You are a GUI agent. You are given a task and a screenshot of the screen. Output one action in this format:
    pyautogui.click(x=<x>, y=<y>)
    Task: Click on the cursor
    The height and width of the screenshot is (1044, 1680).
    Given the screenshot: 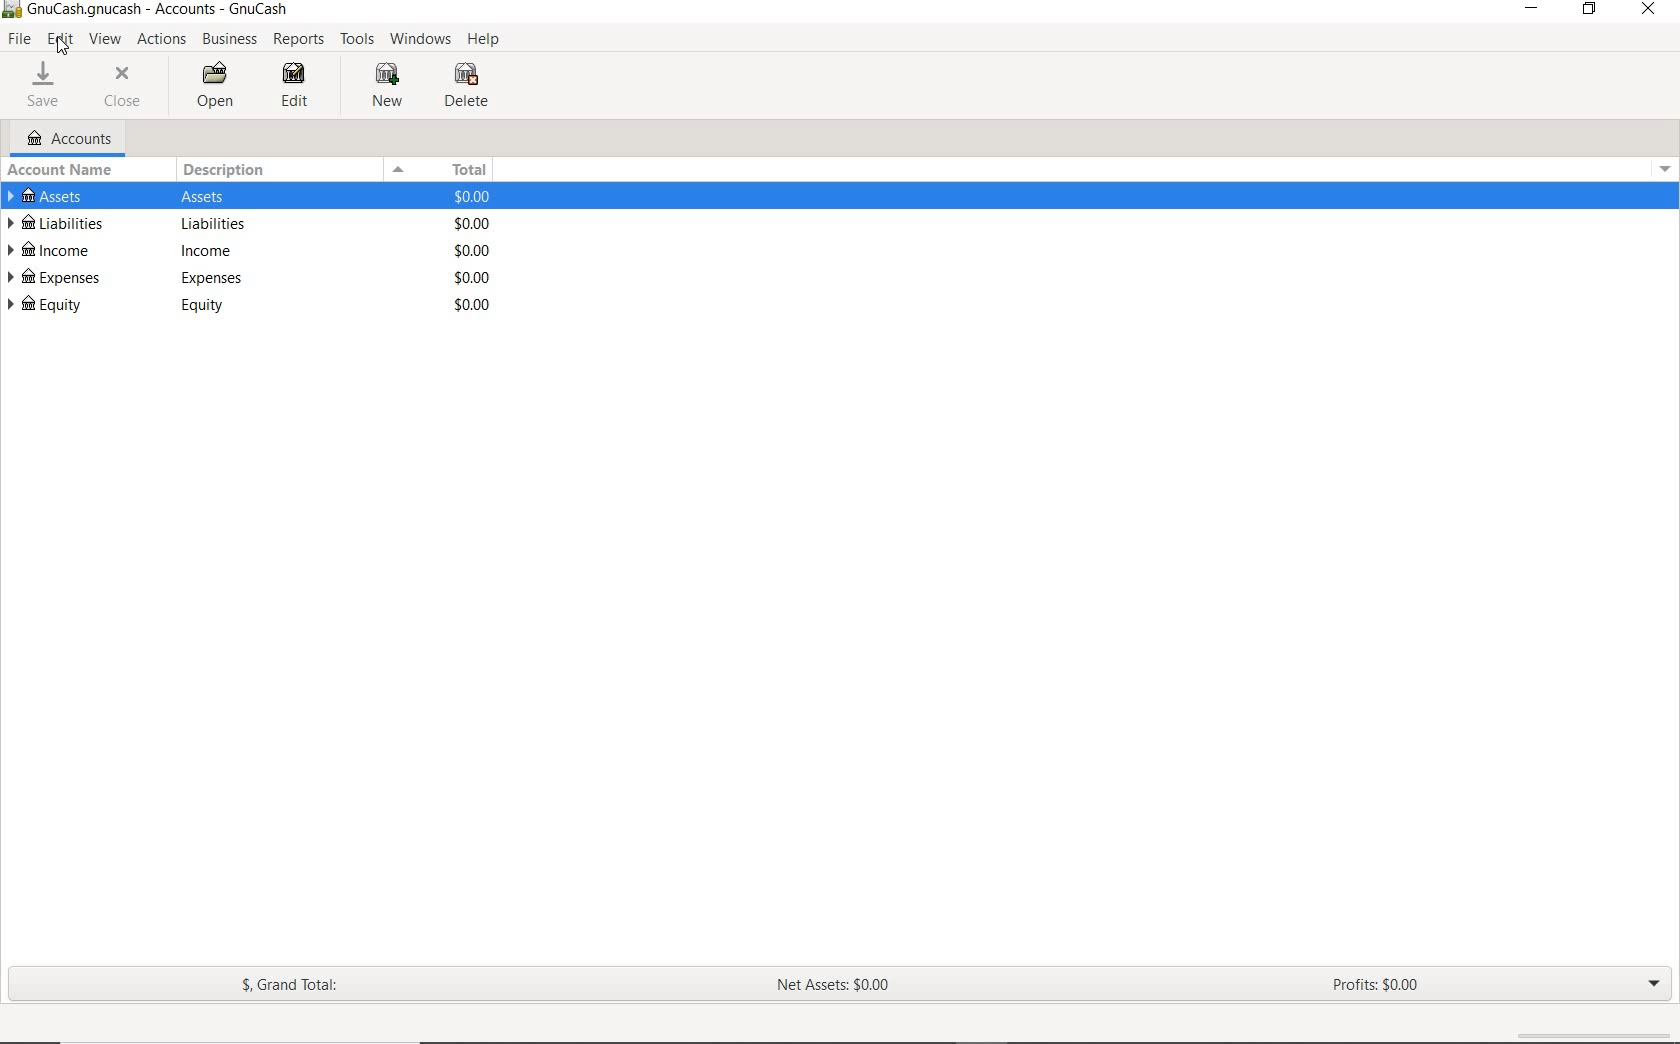 What is the action you would take?
    pyautogui.click(x=67, y=48)
    